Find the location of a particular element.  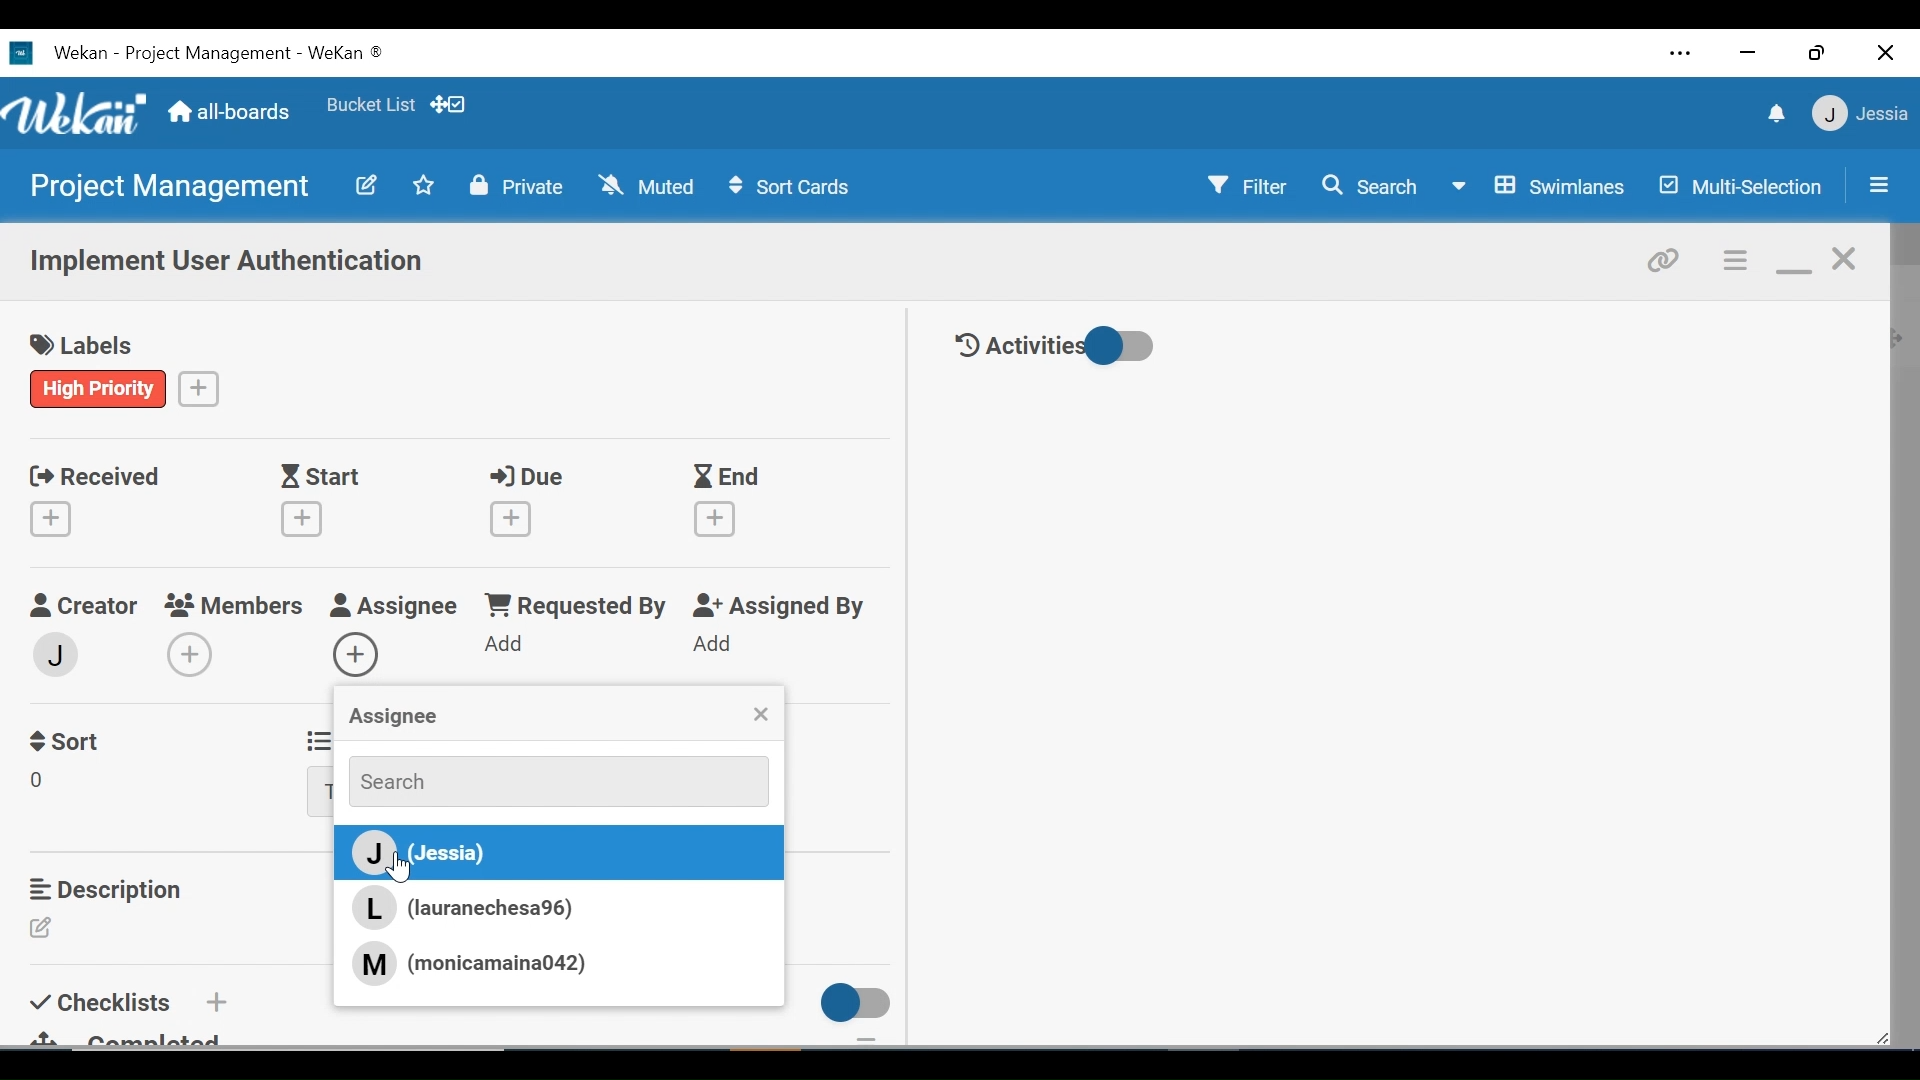

Received Date is located at coordinates (94, 474).